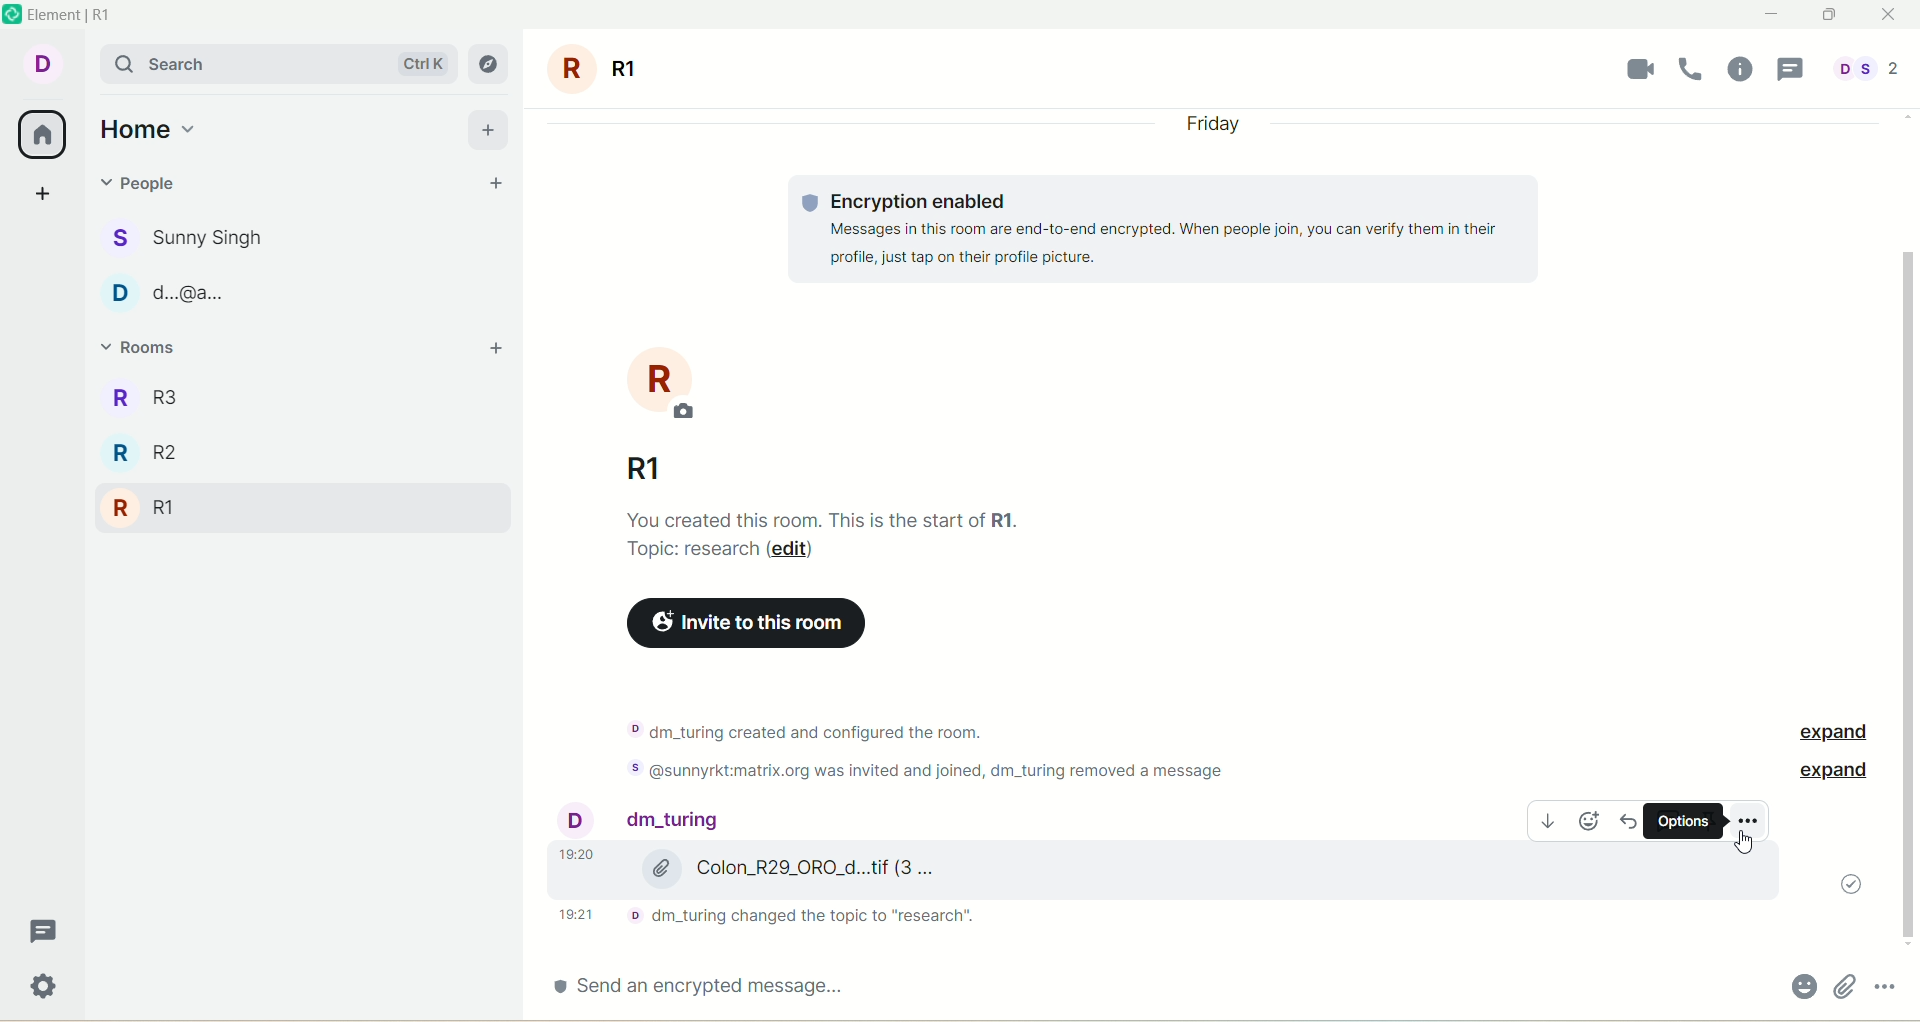 This screenshot has width=1920, height=1022. What do you see at coordinates (615, 67) in the screenshot?
I see `room name` at bounding box center [615, 67].